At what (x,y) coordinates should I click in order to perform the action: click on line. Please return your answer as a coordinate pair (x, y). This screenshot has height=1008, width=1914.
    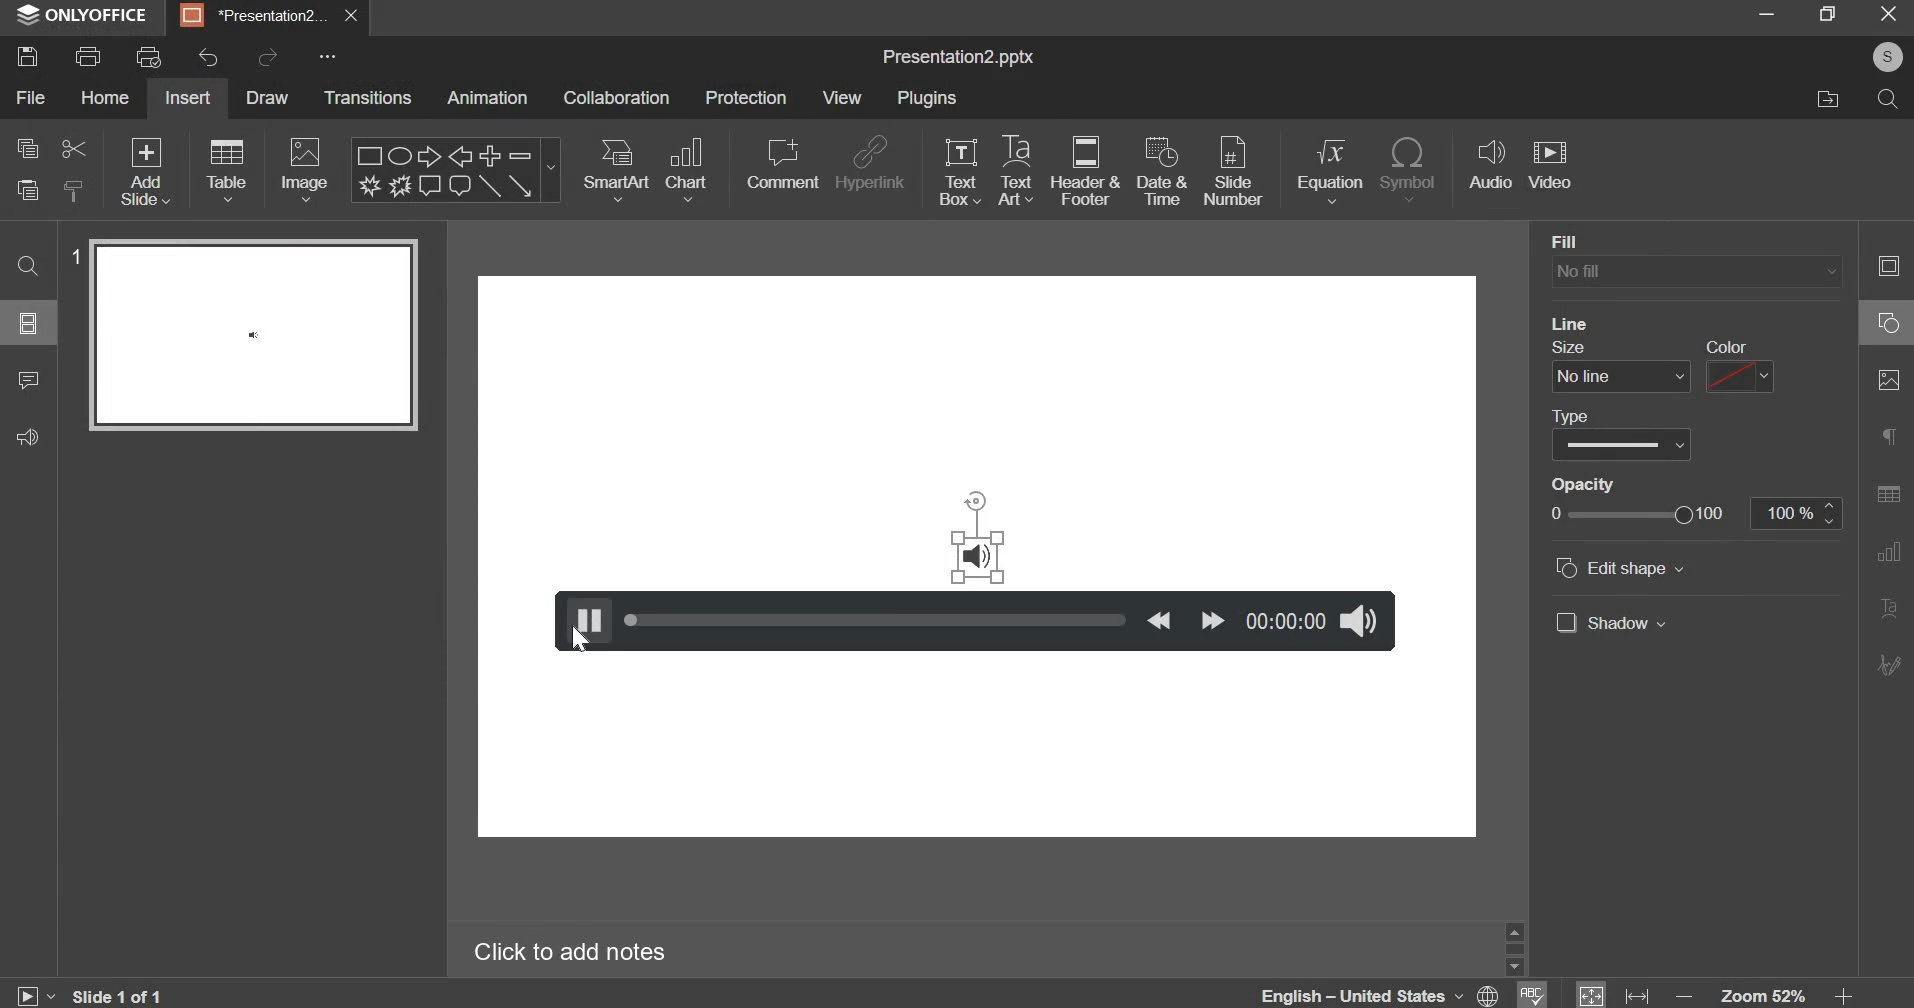
    Looking at the image, I should click on (1571, 323).